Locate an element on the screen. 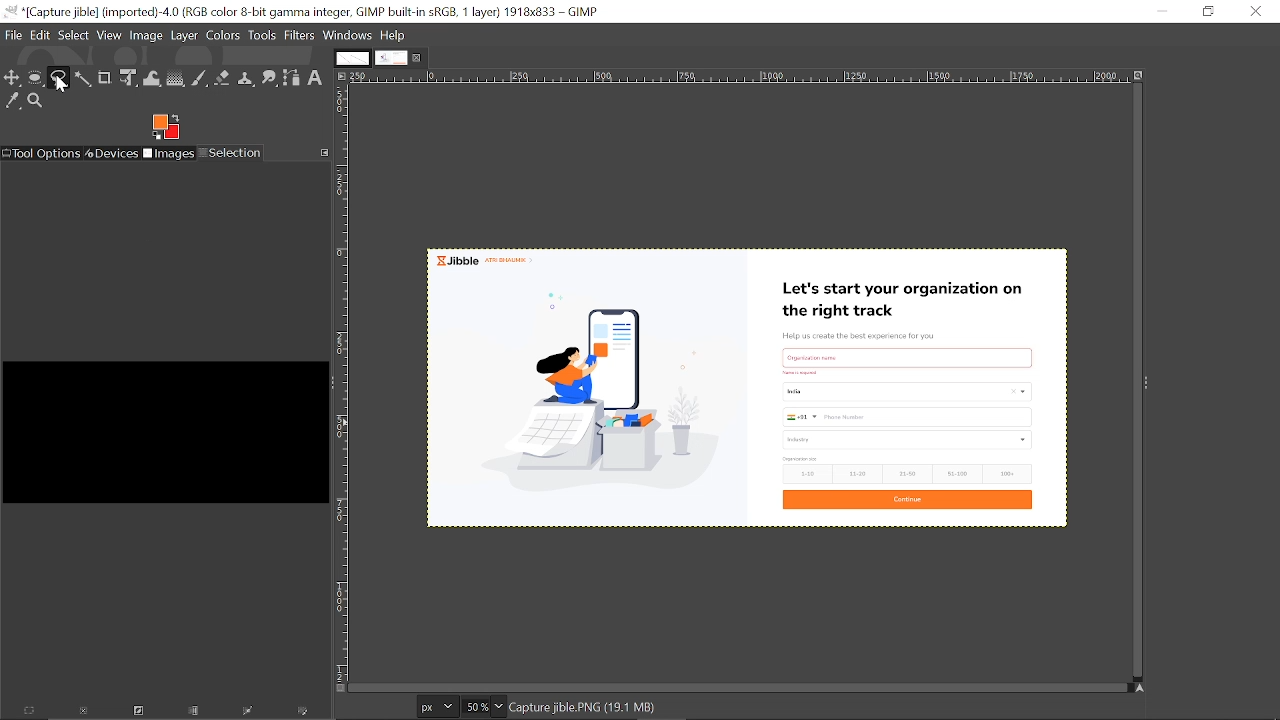  Configure this tab is located at coordinates (324, 153).